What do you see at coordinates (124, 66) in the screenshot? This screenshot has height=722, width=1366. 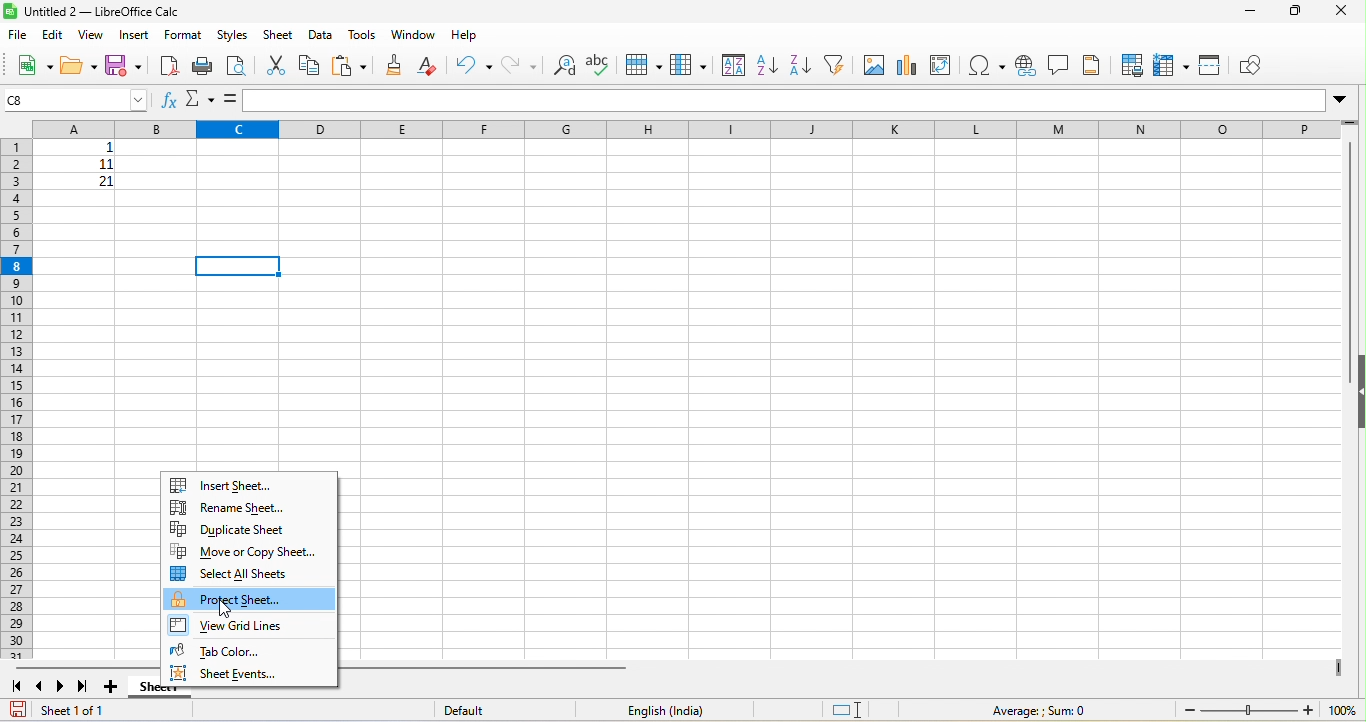 I see `save` at bounding box center [124, 66].